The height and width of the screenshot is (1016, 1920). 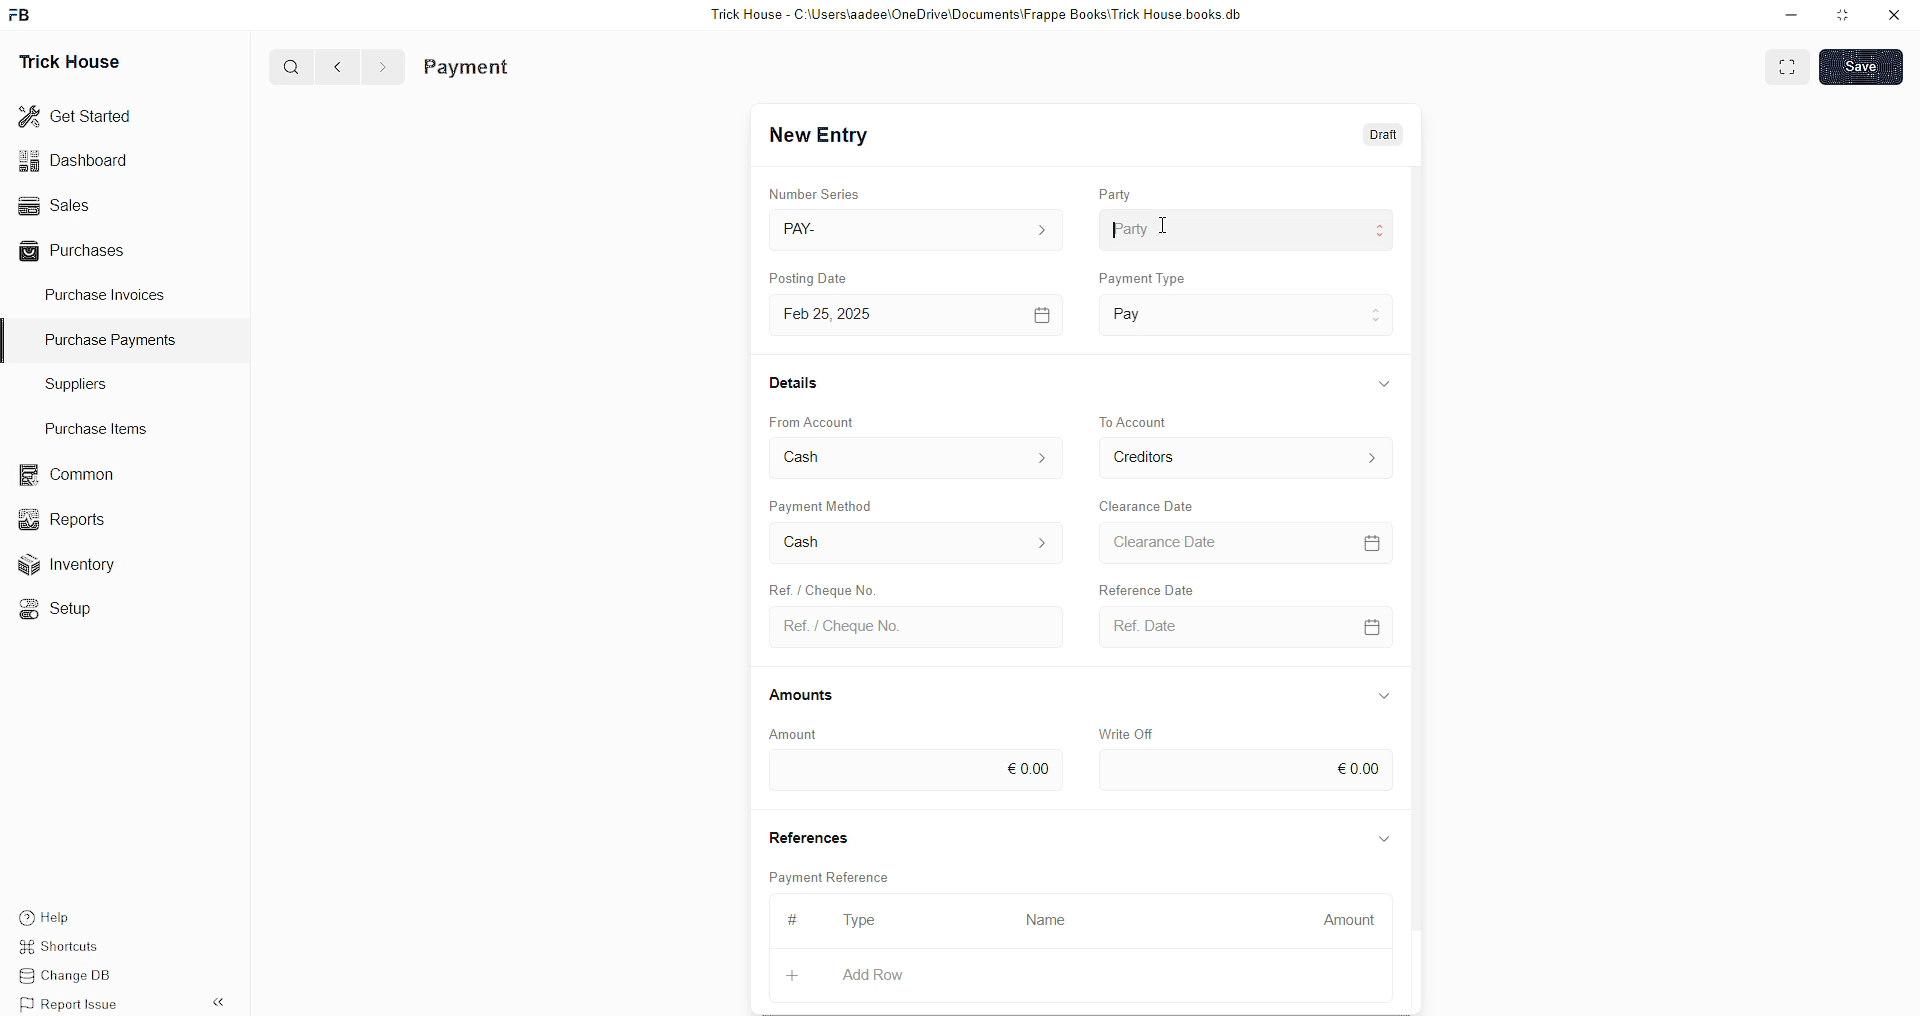 What do you see at coordinates (832, 504) in the screenshot?
I see `Payment Method` at bounding box center [832, 504].